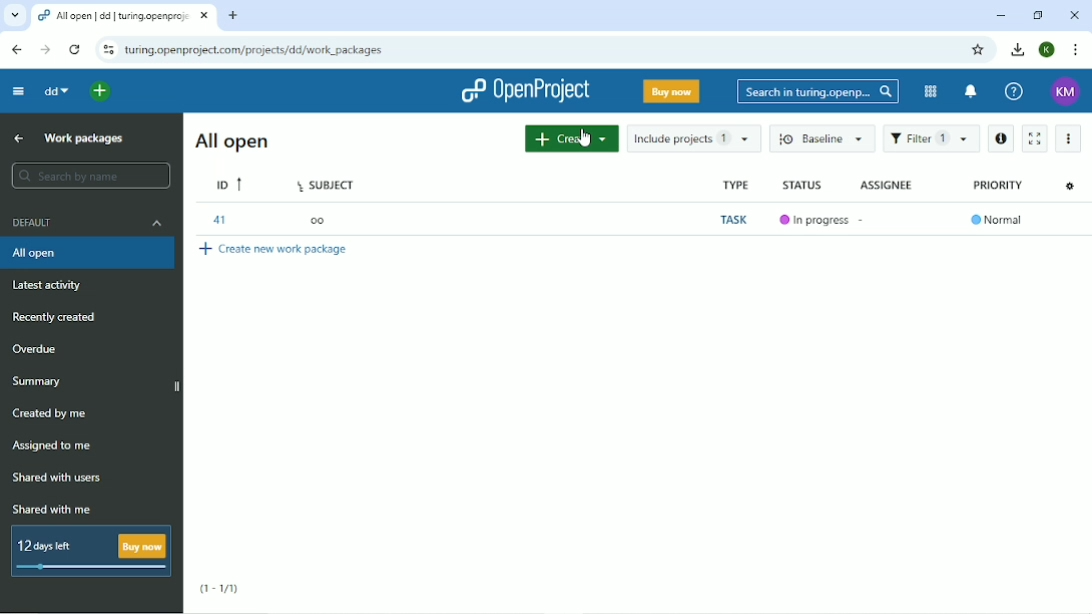 This screenshot has width=1092, height=614. Describe the element at coordinates (822, 140) in the screenshot. I see `Baseline` at that location.